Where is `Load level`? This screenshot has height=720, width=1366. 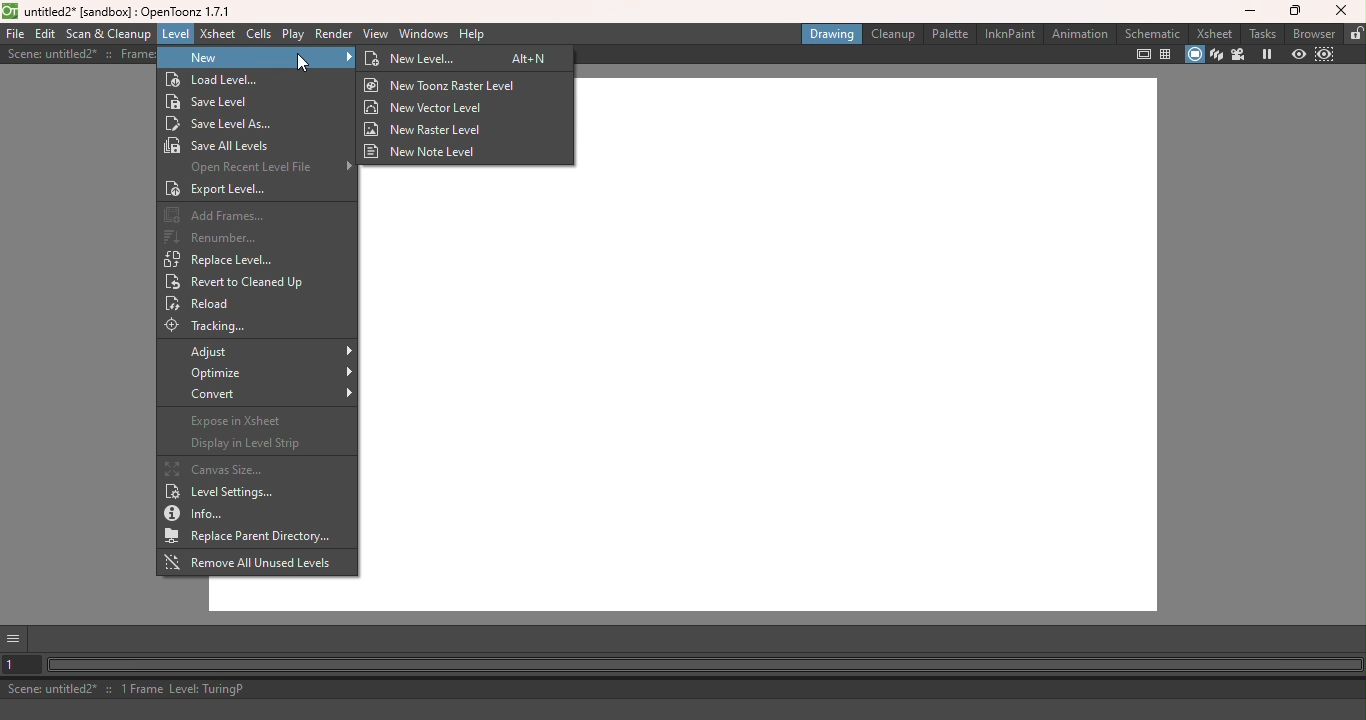 Load level is located at coordinates (254, 80).